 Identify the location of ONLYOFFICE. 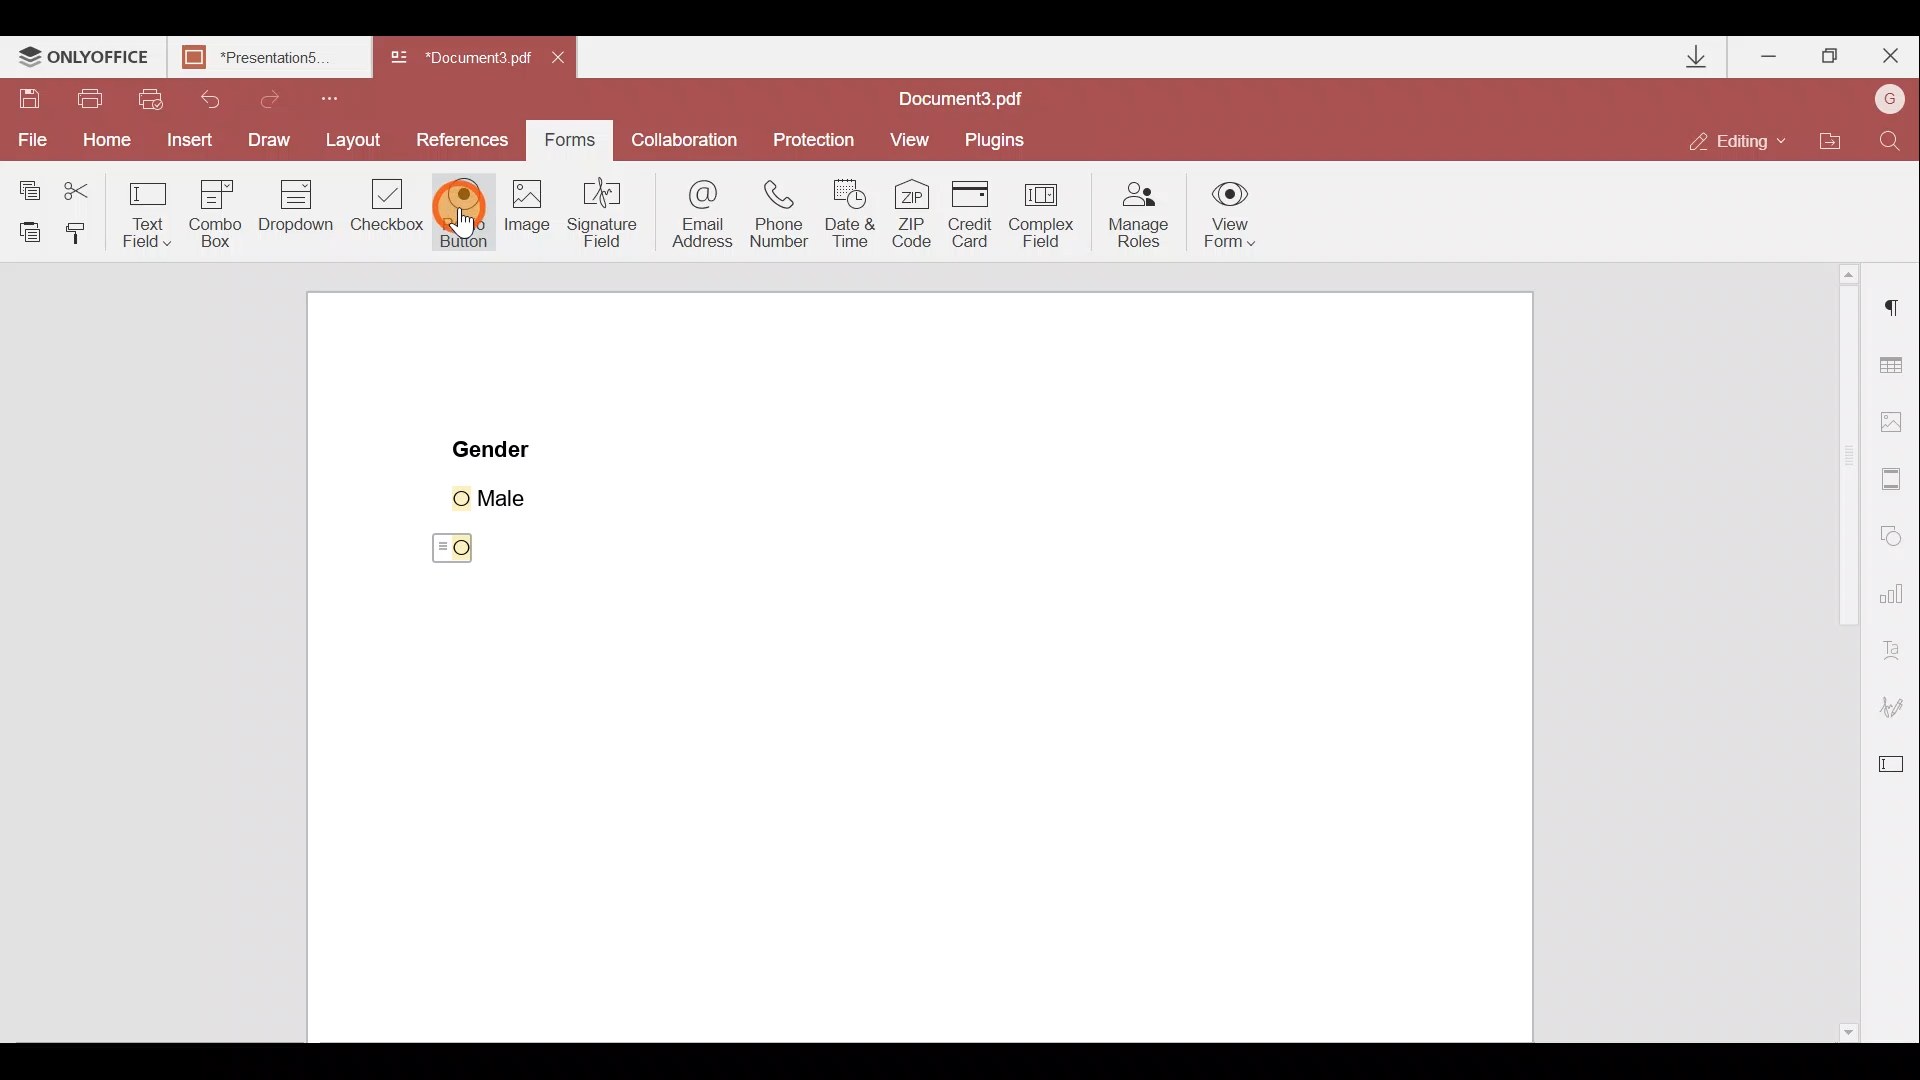
(83, 59).